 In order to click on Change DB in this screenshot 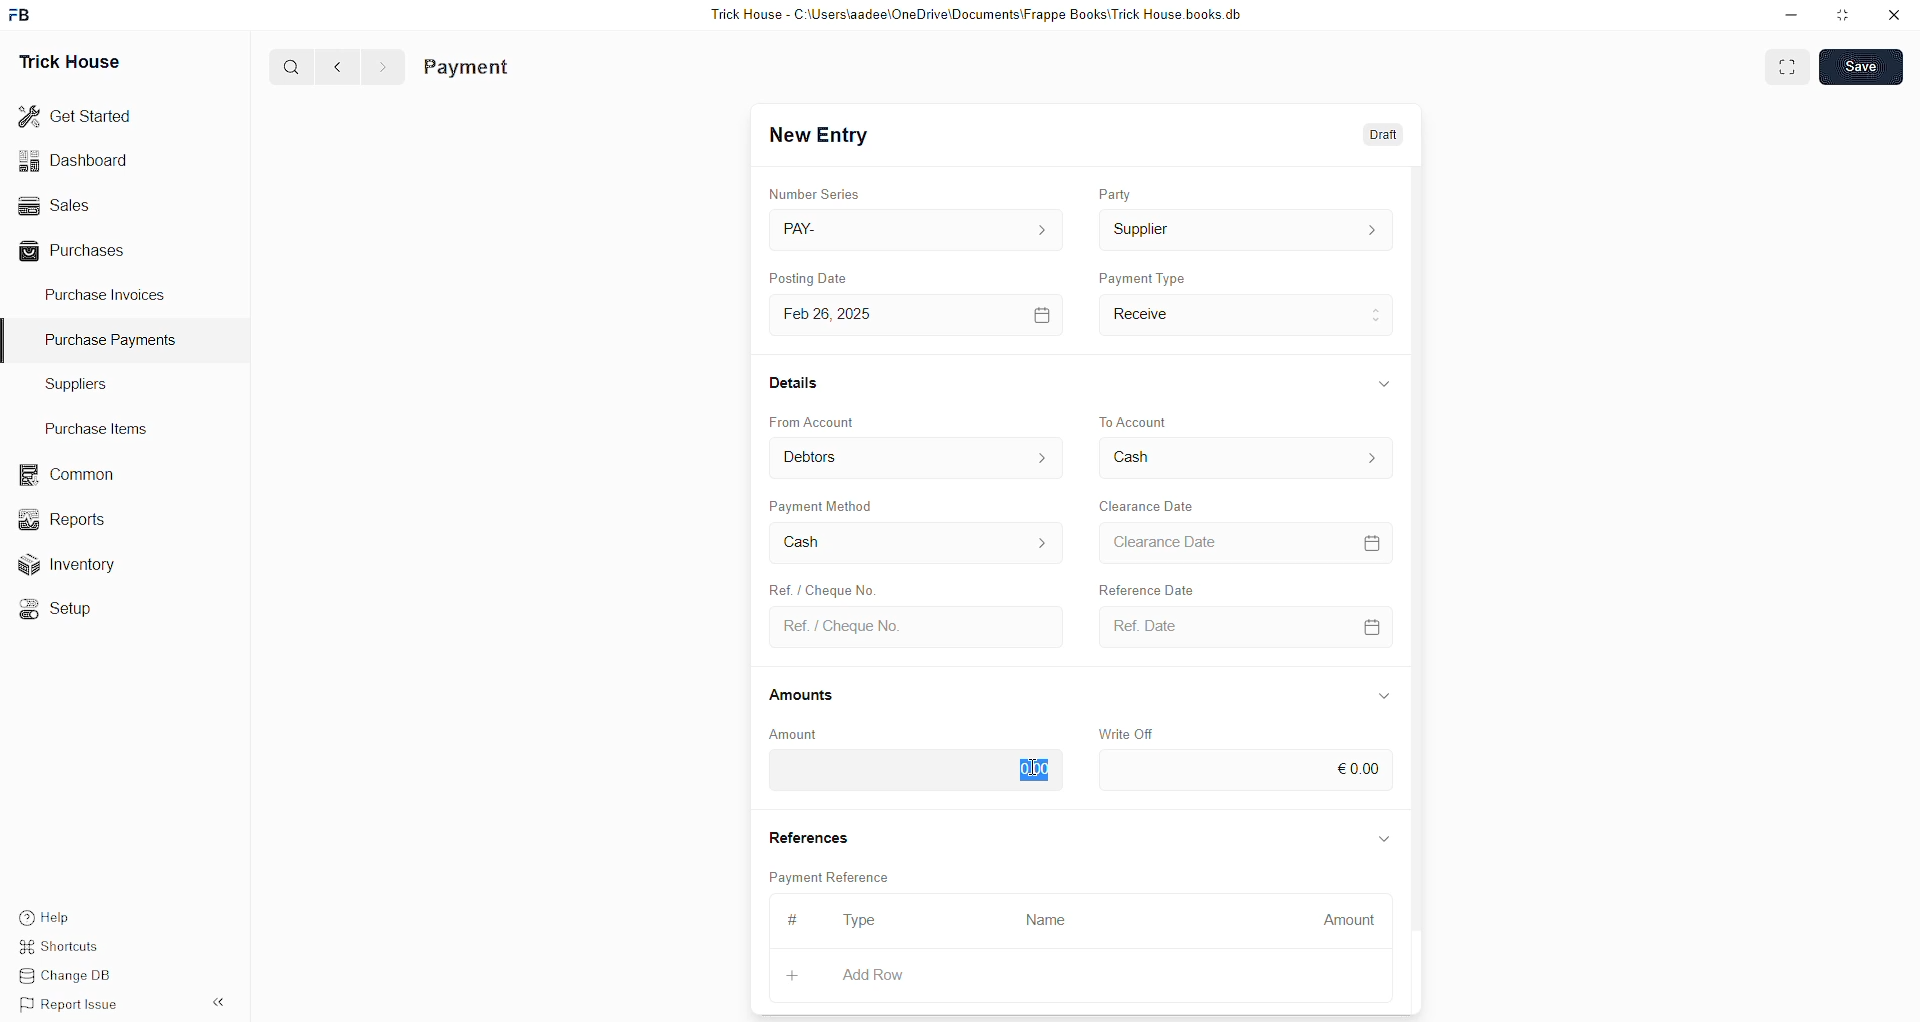, I will do `click(65, 974)`.